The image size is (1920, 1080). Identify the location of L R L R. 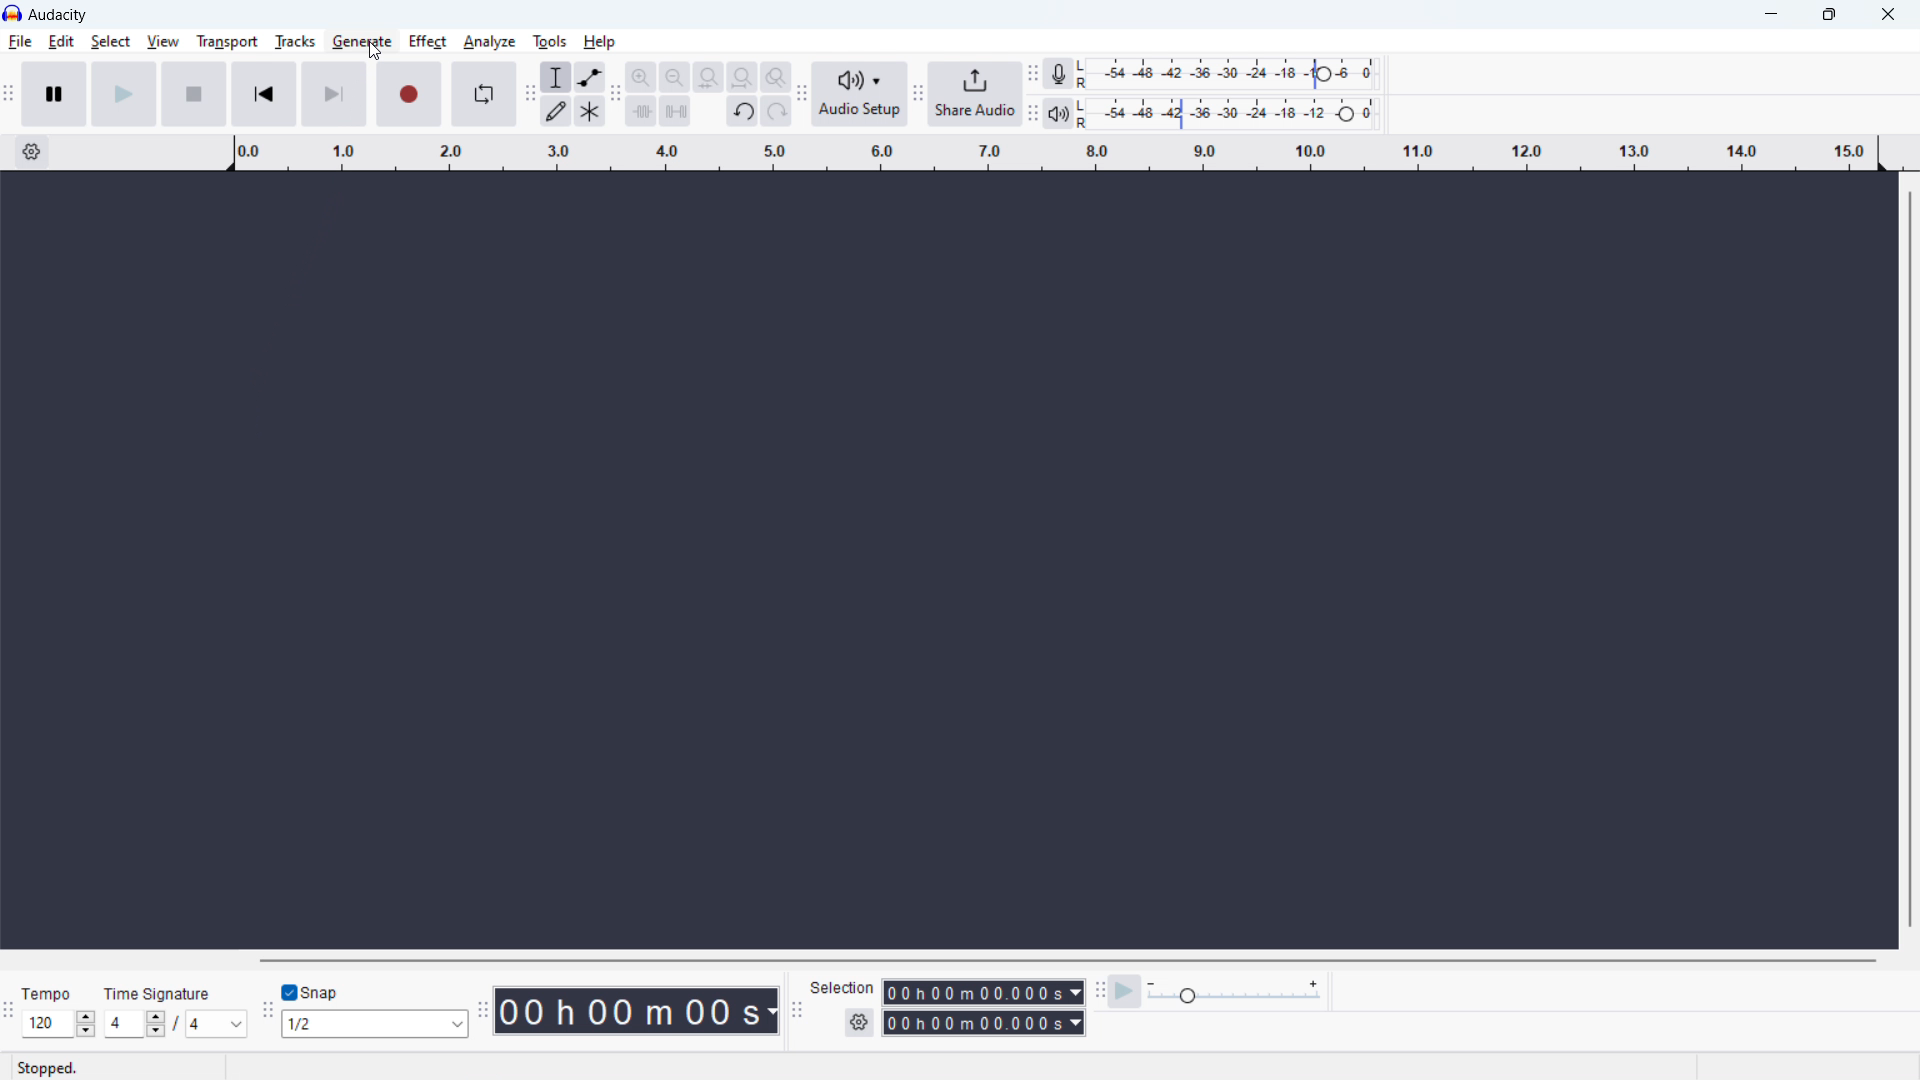
(1084, 91).